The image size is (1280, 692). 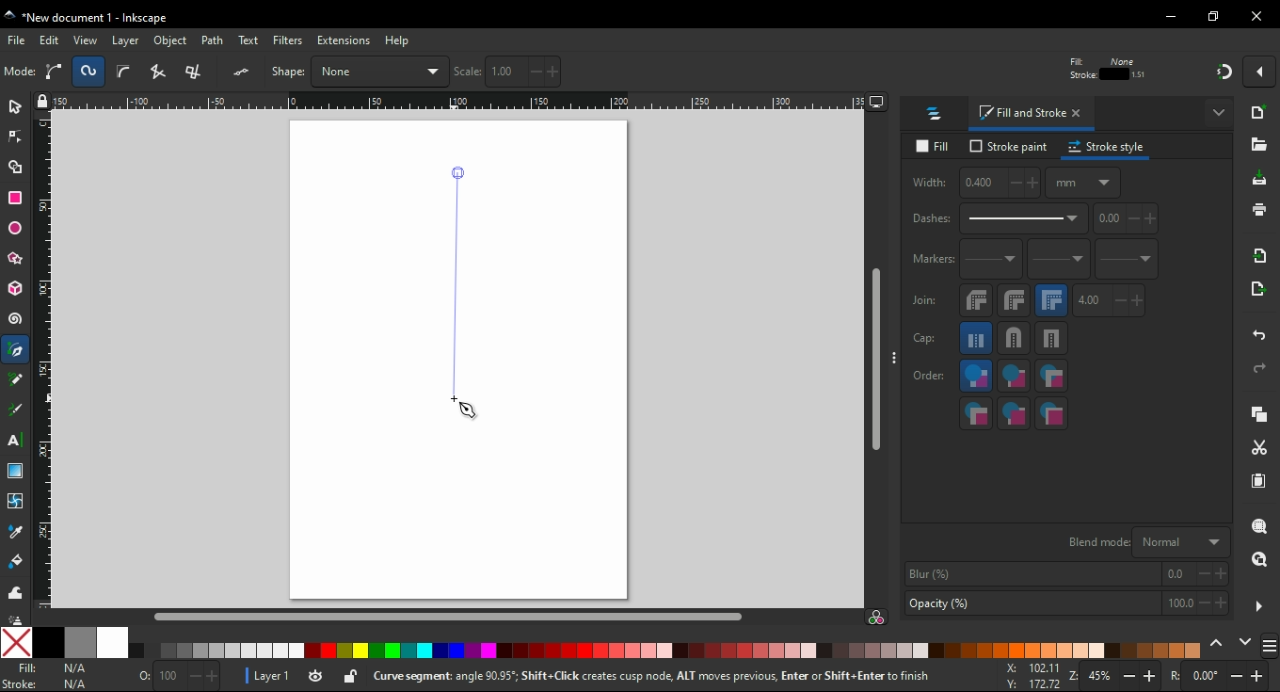 I want to click on color schemes, so click(x=1268, y=649).